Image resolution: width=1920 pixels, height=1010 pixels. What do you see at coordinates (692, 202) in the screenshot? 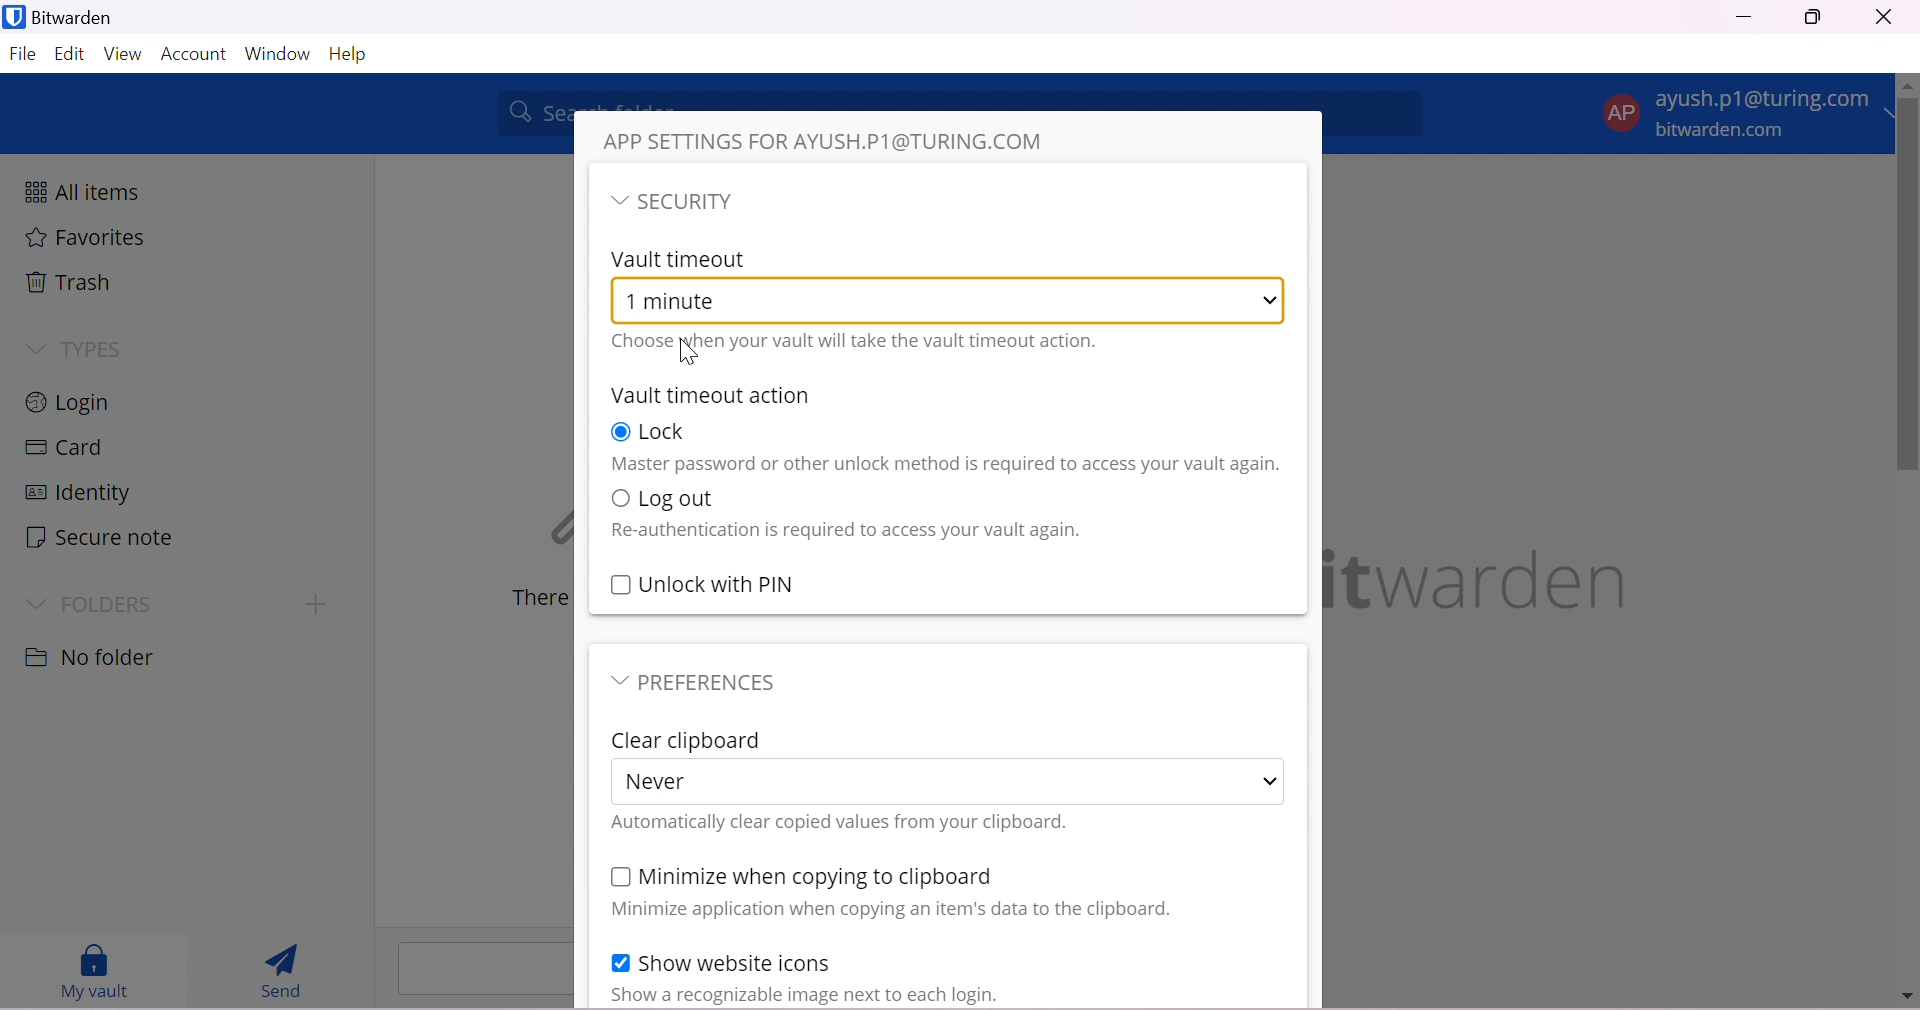
I see `SECURITY` at bounding box center [692, 202].